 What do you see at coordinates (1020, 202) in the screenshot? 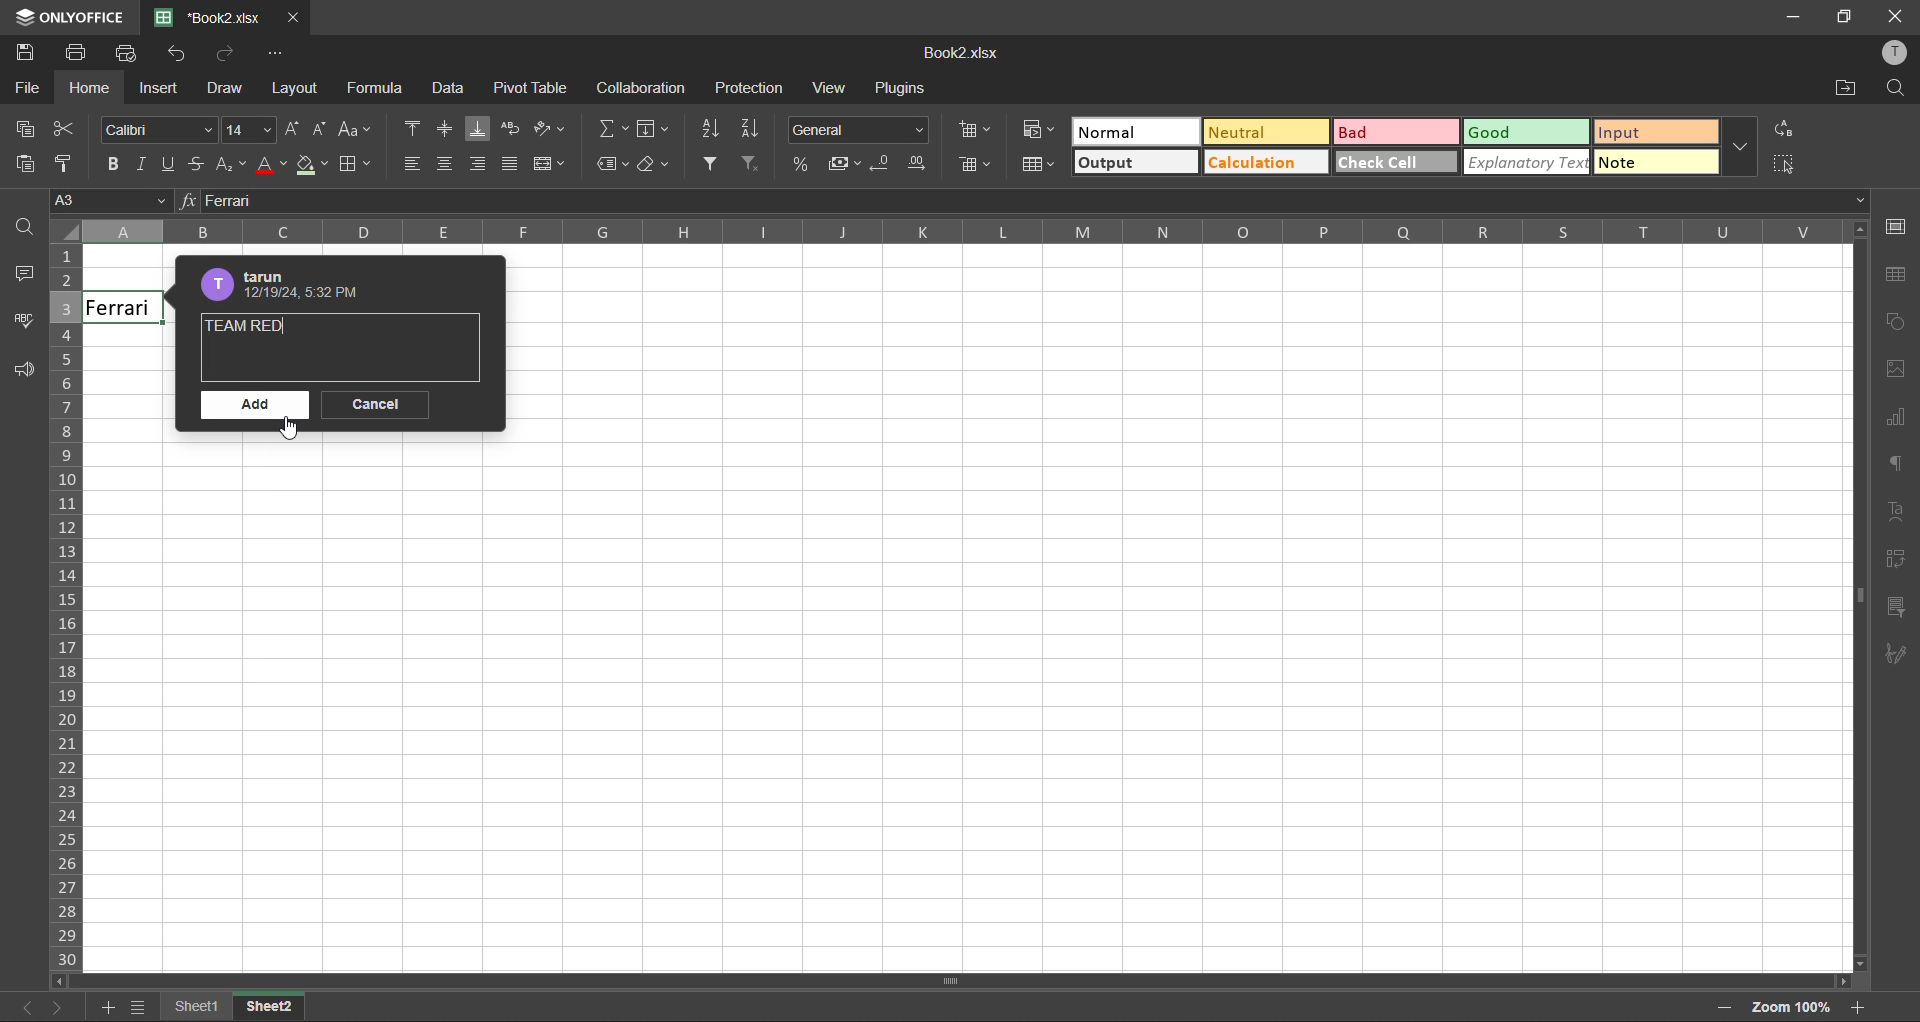
I see `formula bar` at bounding box center [1020, 202].